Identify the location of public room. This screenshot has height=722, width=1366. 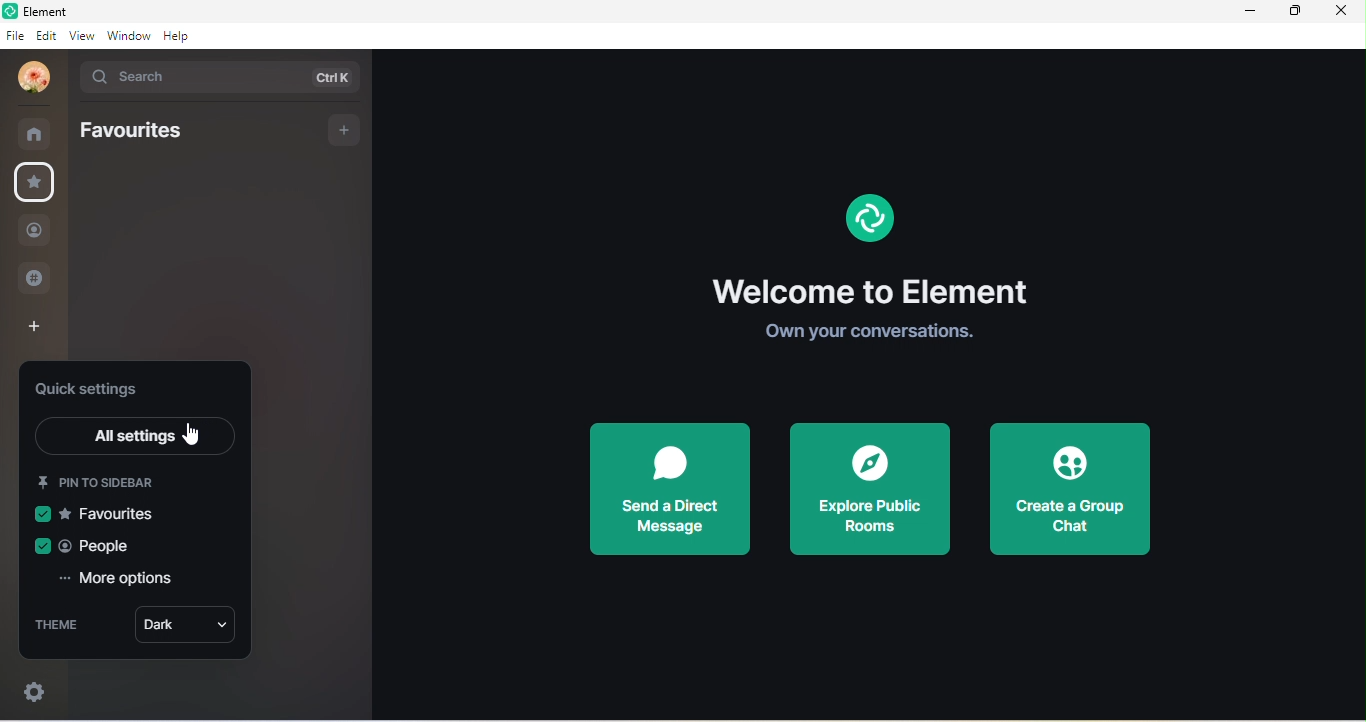
(33, 278).